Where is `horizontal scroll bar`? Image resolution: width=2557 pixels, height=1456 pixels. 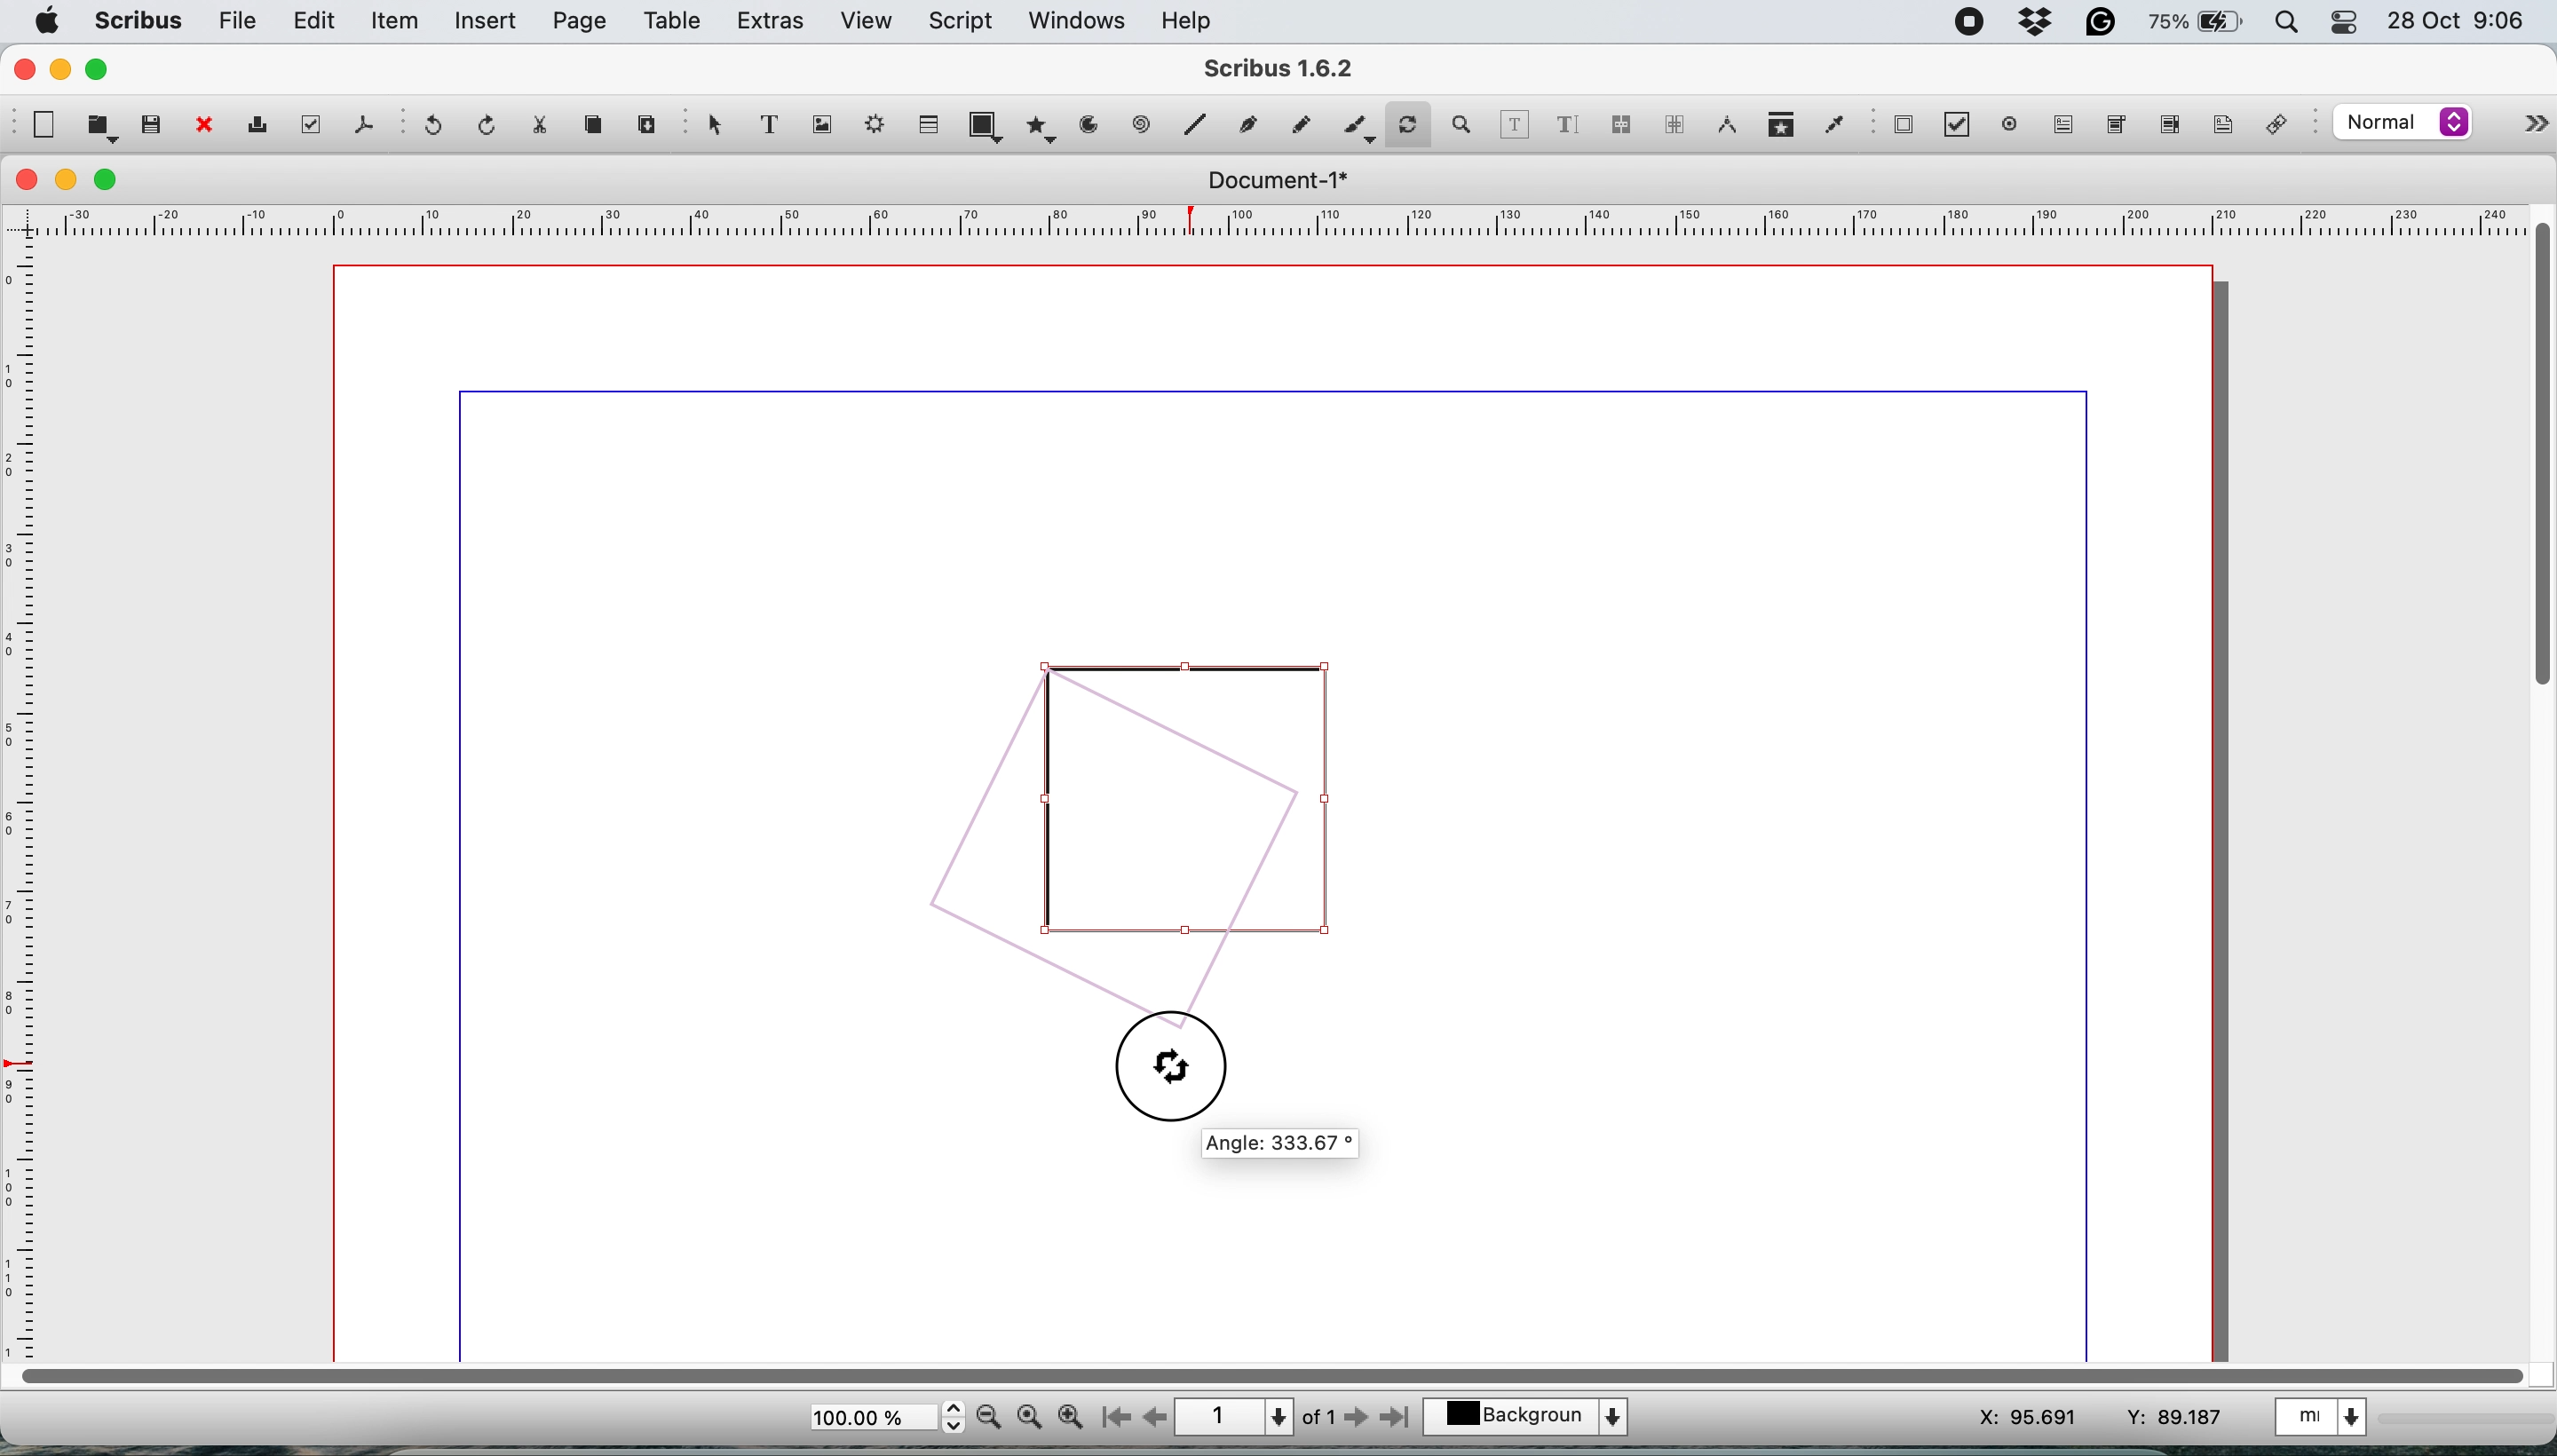 horizontal scroll bar is located at coordinates (1264, 1373).